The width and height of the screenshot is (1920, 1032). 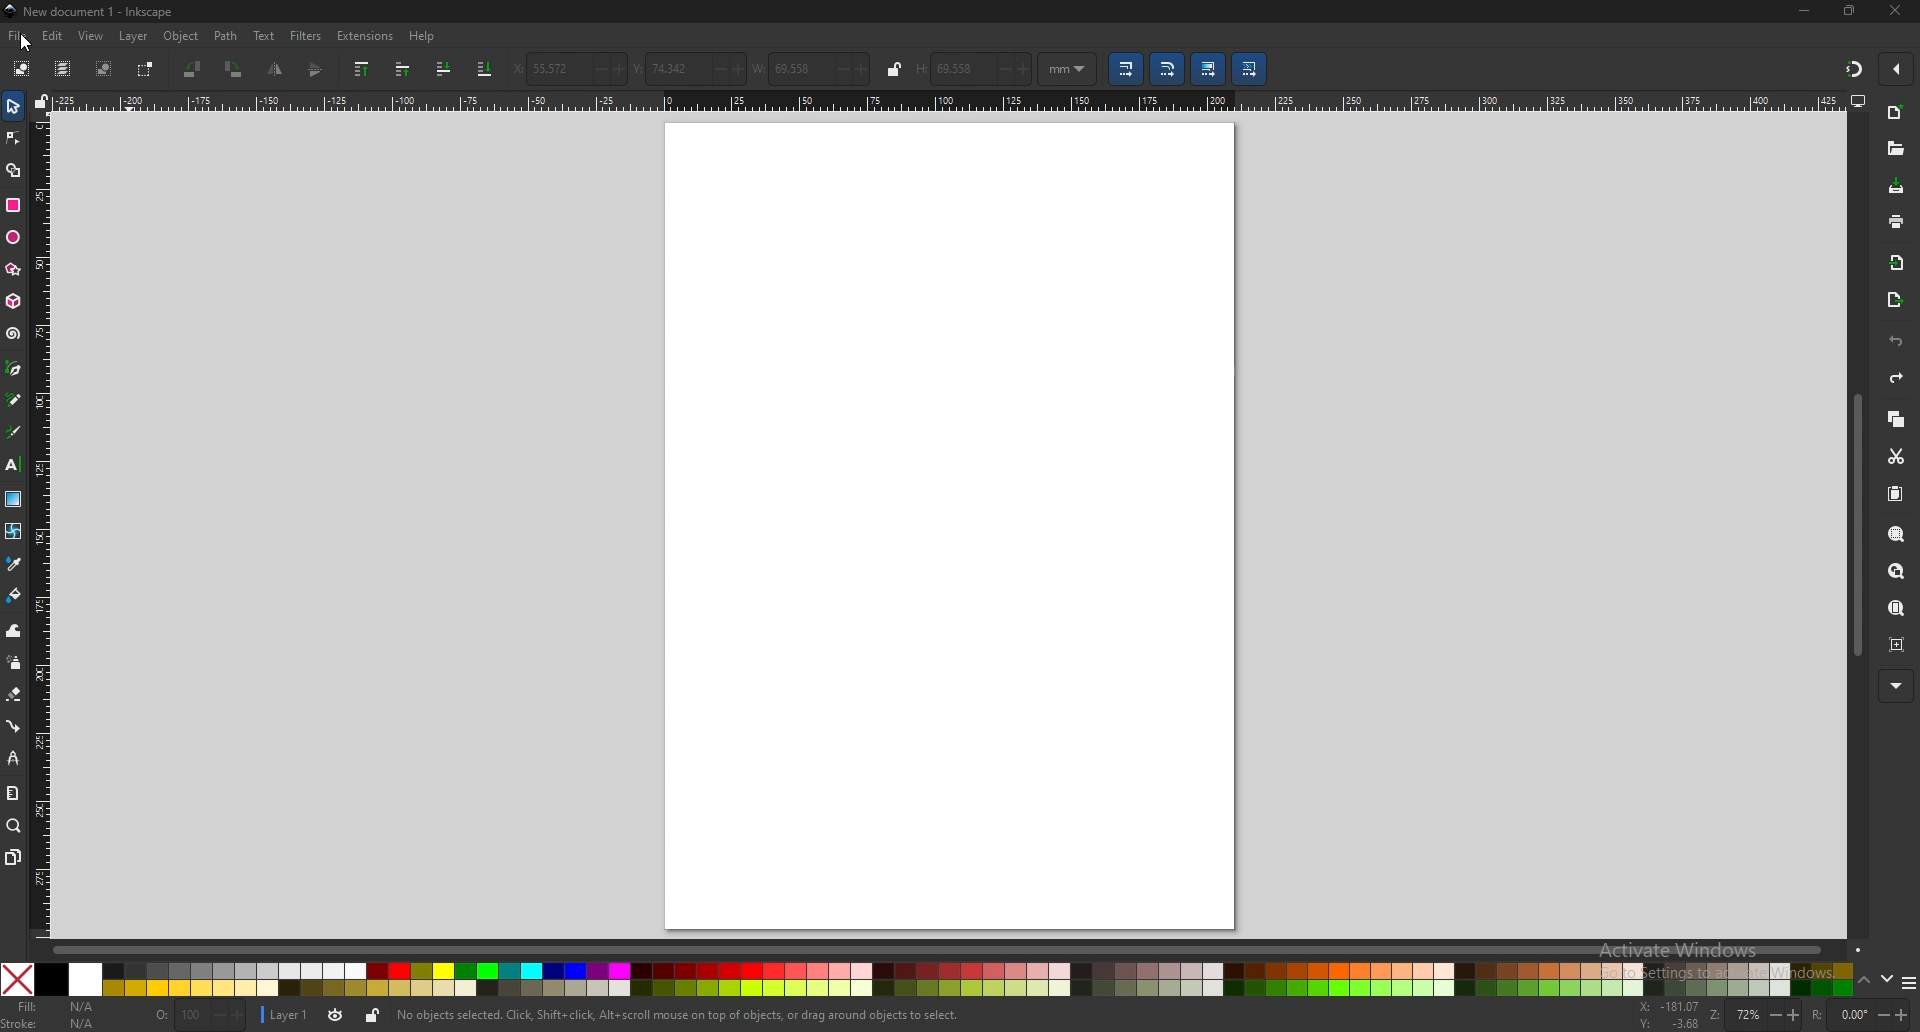 I want to click on nothing selected, so click(x=200, y=1016).